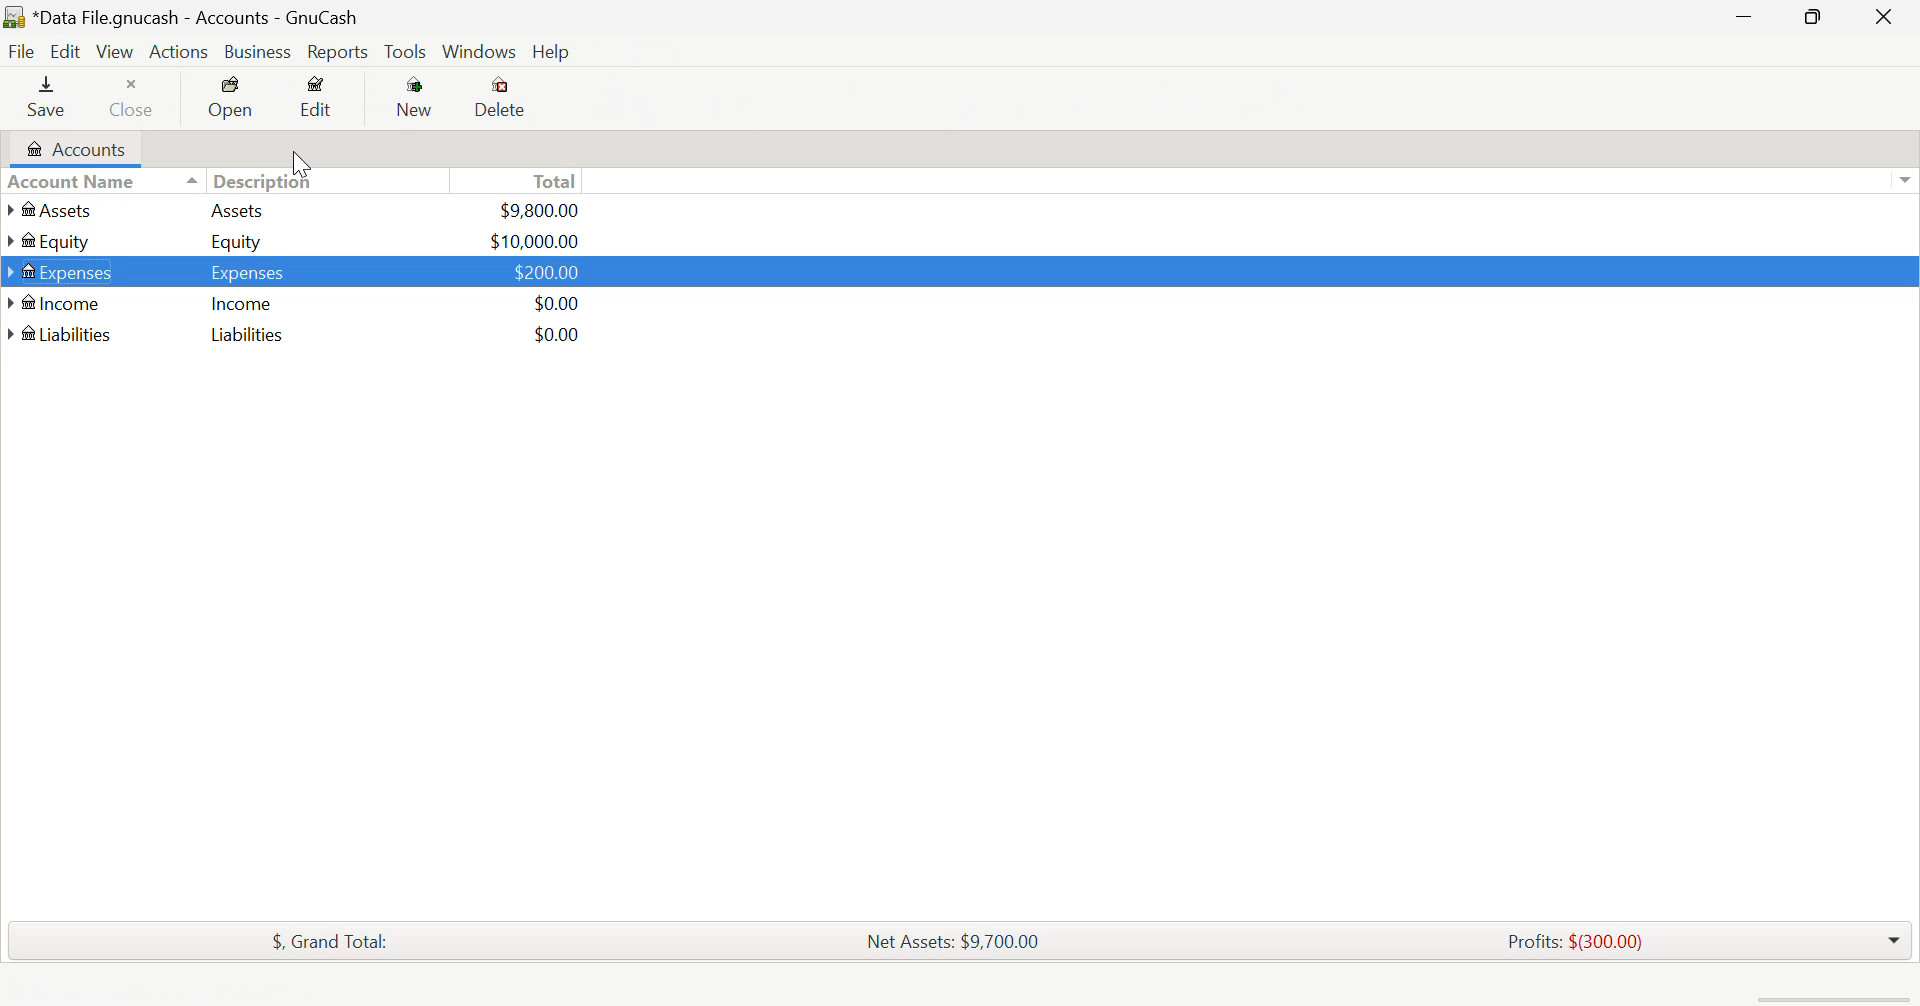  Describe the element at coordinates (1580, 940) in the screenshot. I see `Profits: $(300.00)` at that location.